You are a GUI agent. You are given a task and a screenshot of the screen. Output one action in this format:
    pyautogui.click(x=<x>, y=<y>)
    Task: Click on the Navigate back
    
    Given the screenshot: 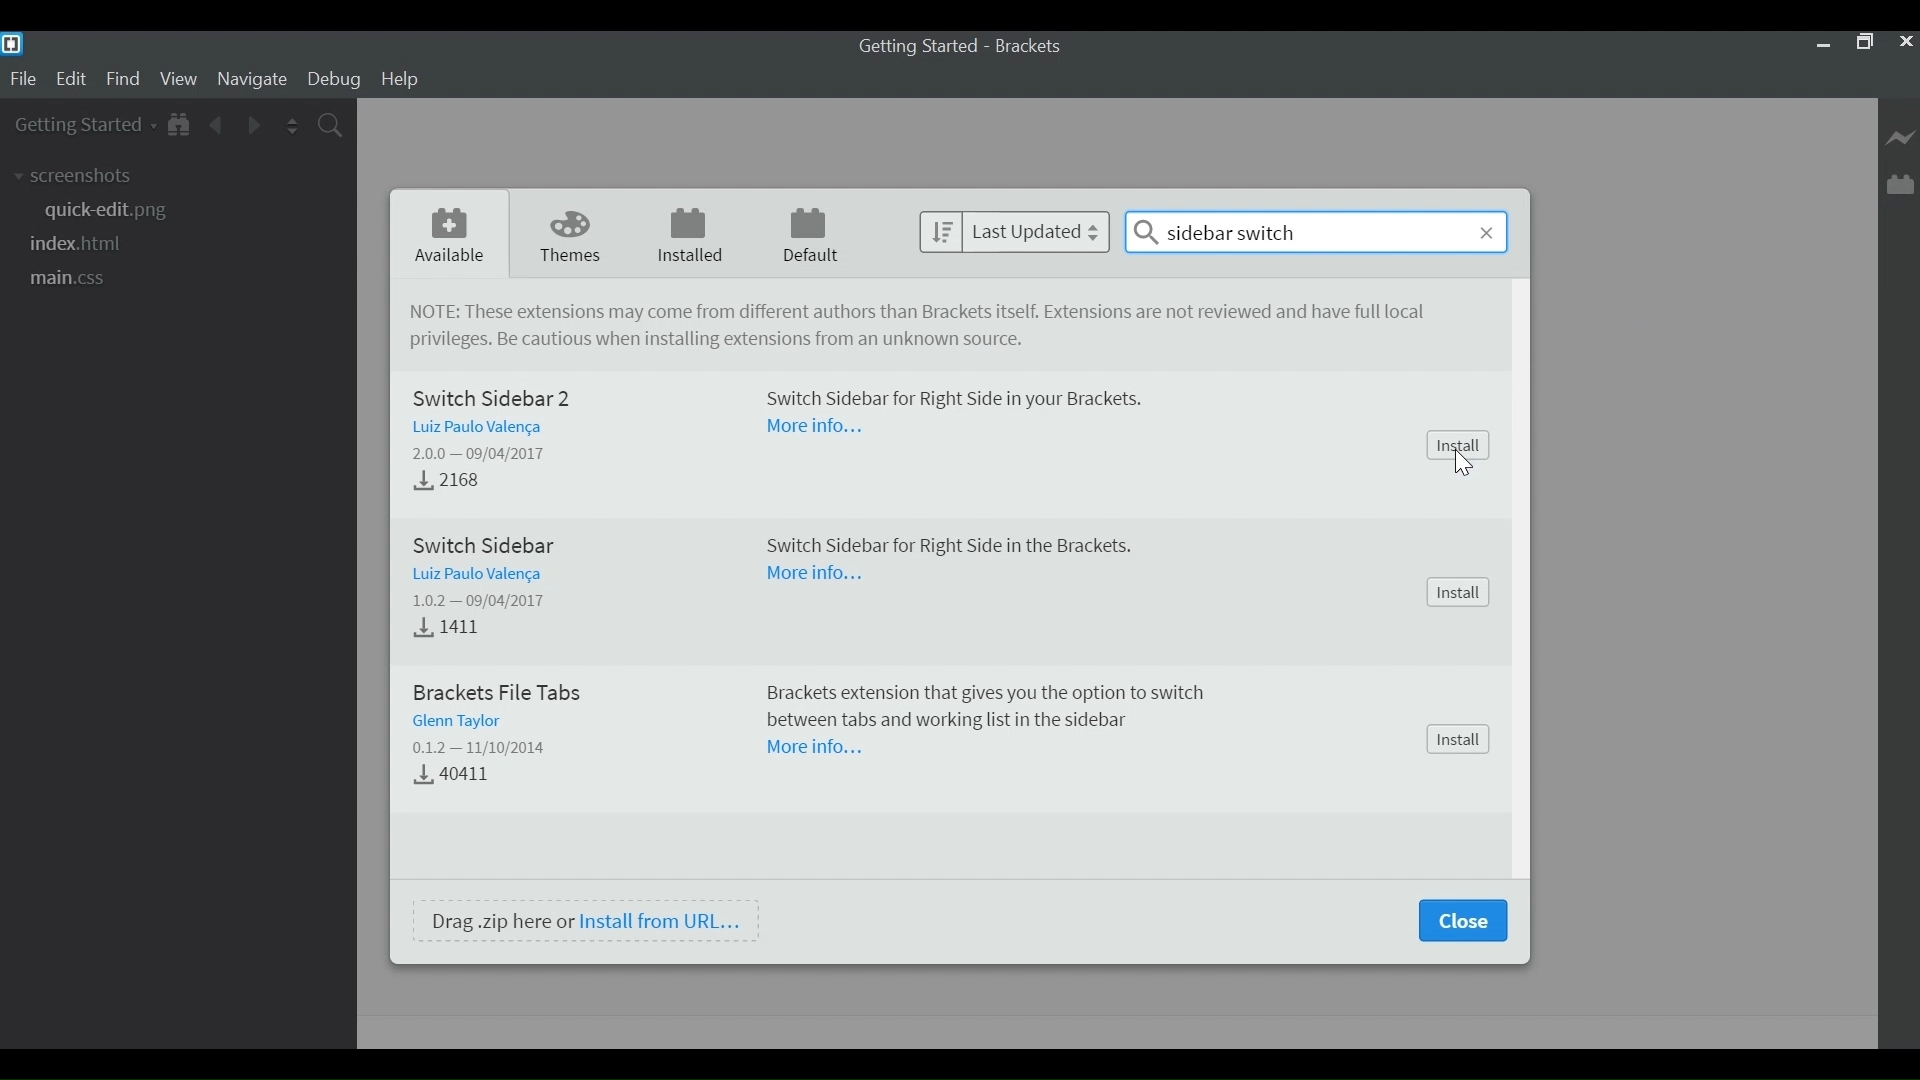 What is the action you would take?
    pyautogui.click(x=215, y=127)
    